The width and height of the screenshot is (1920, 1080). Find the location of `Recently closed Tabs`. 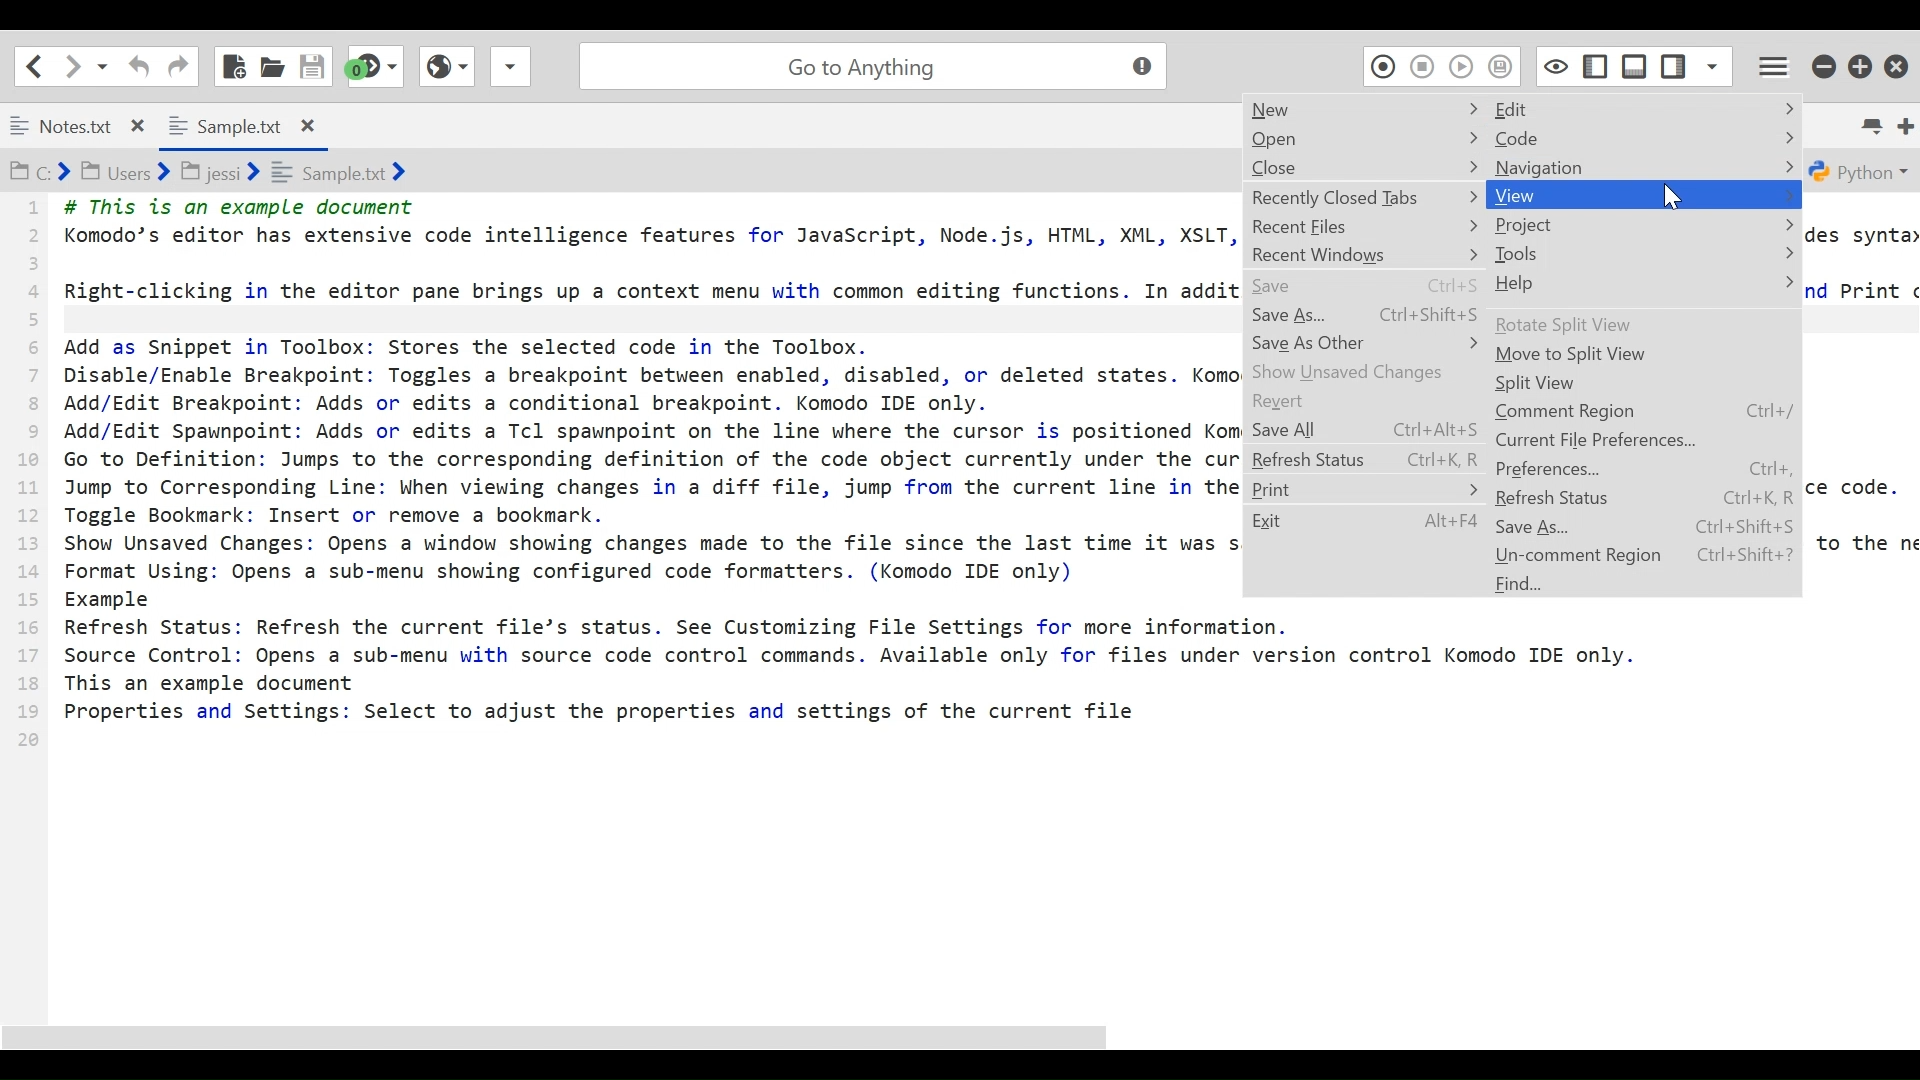

Recently closed Tabs is located at coordinates (1367, 197).